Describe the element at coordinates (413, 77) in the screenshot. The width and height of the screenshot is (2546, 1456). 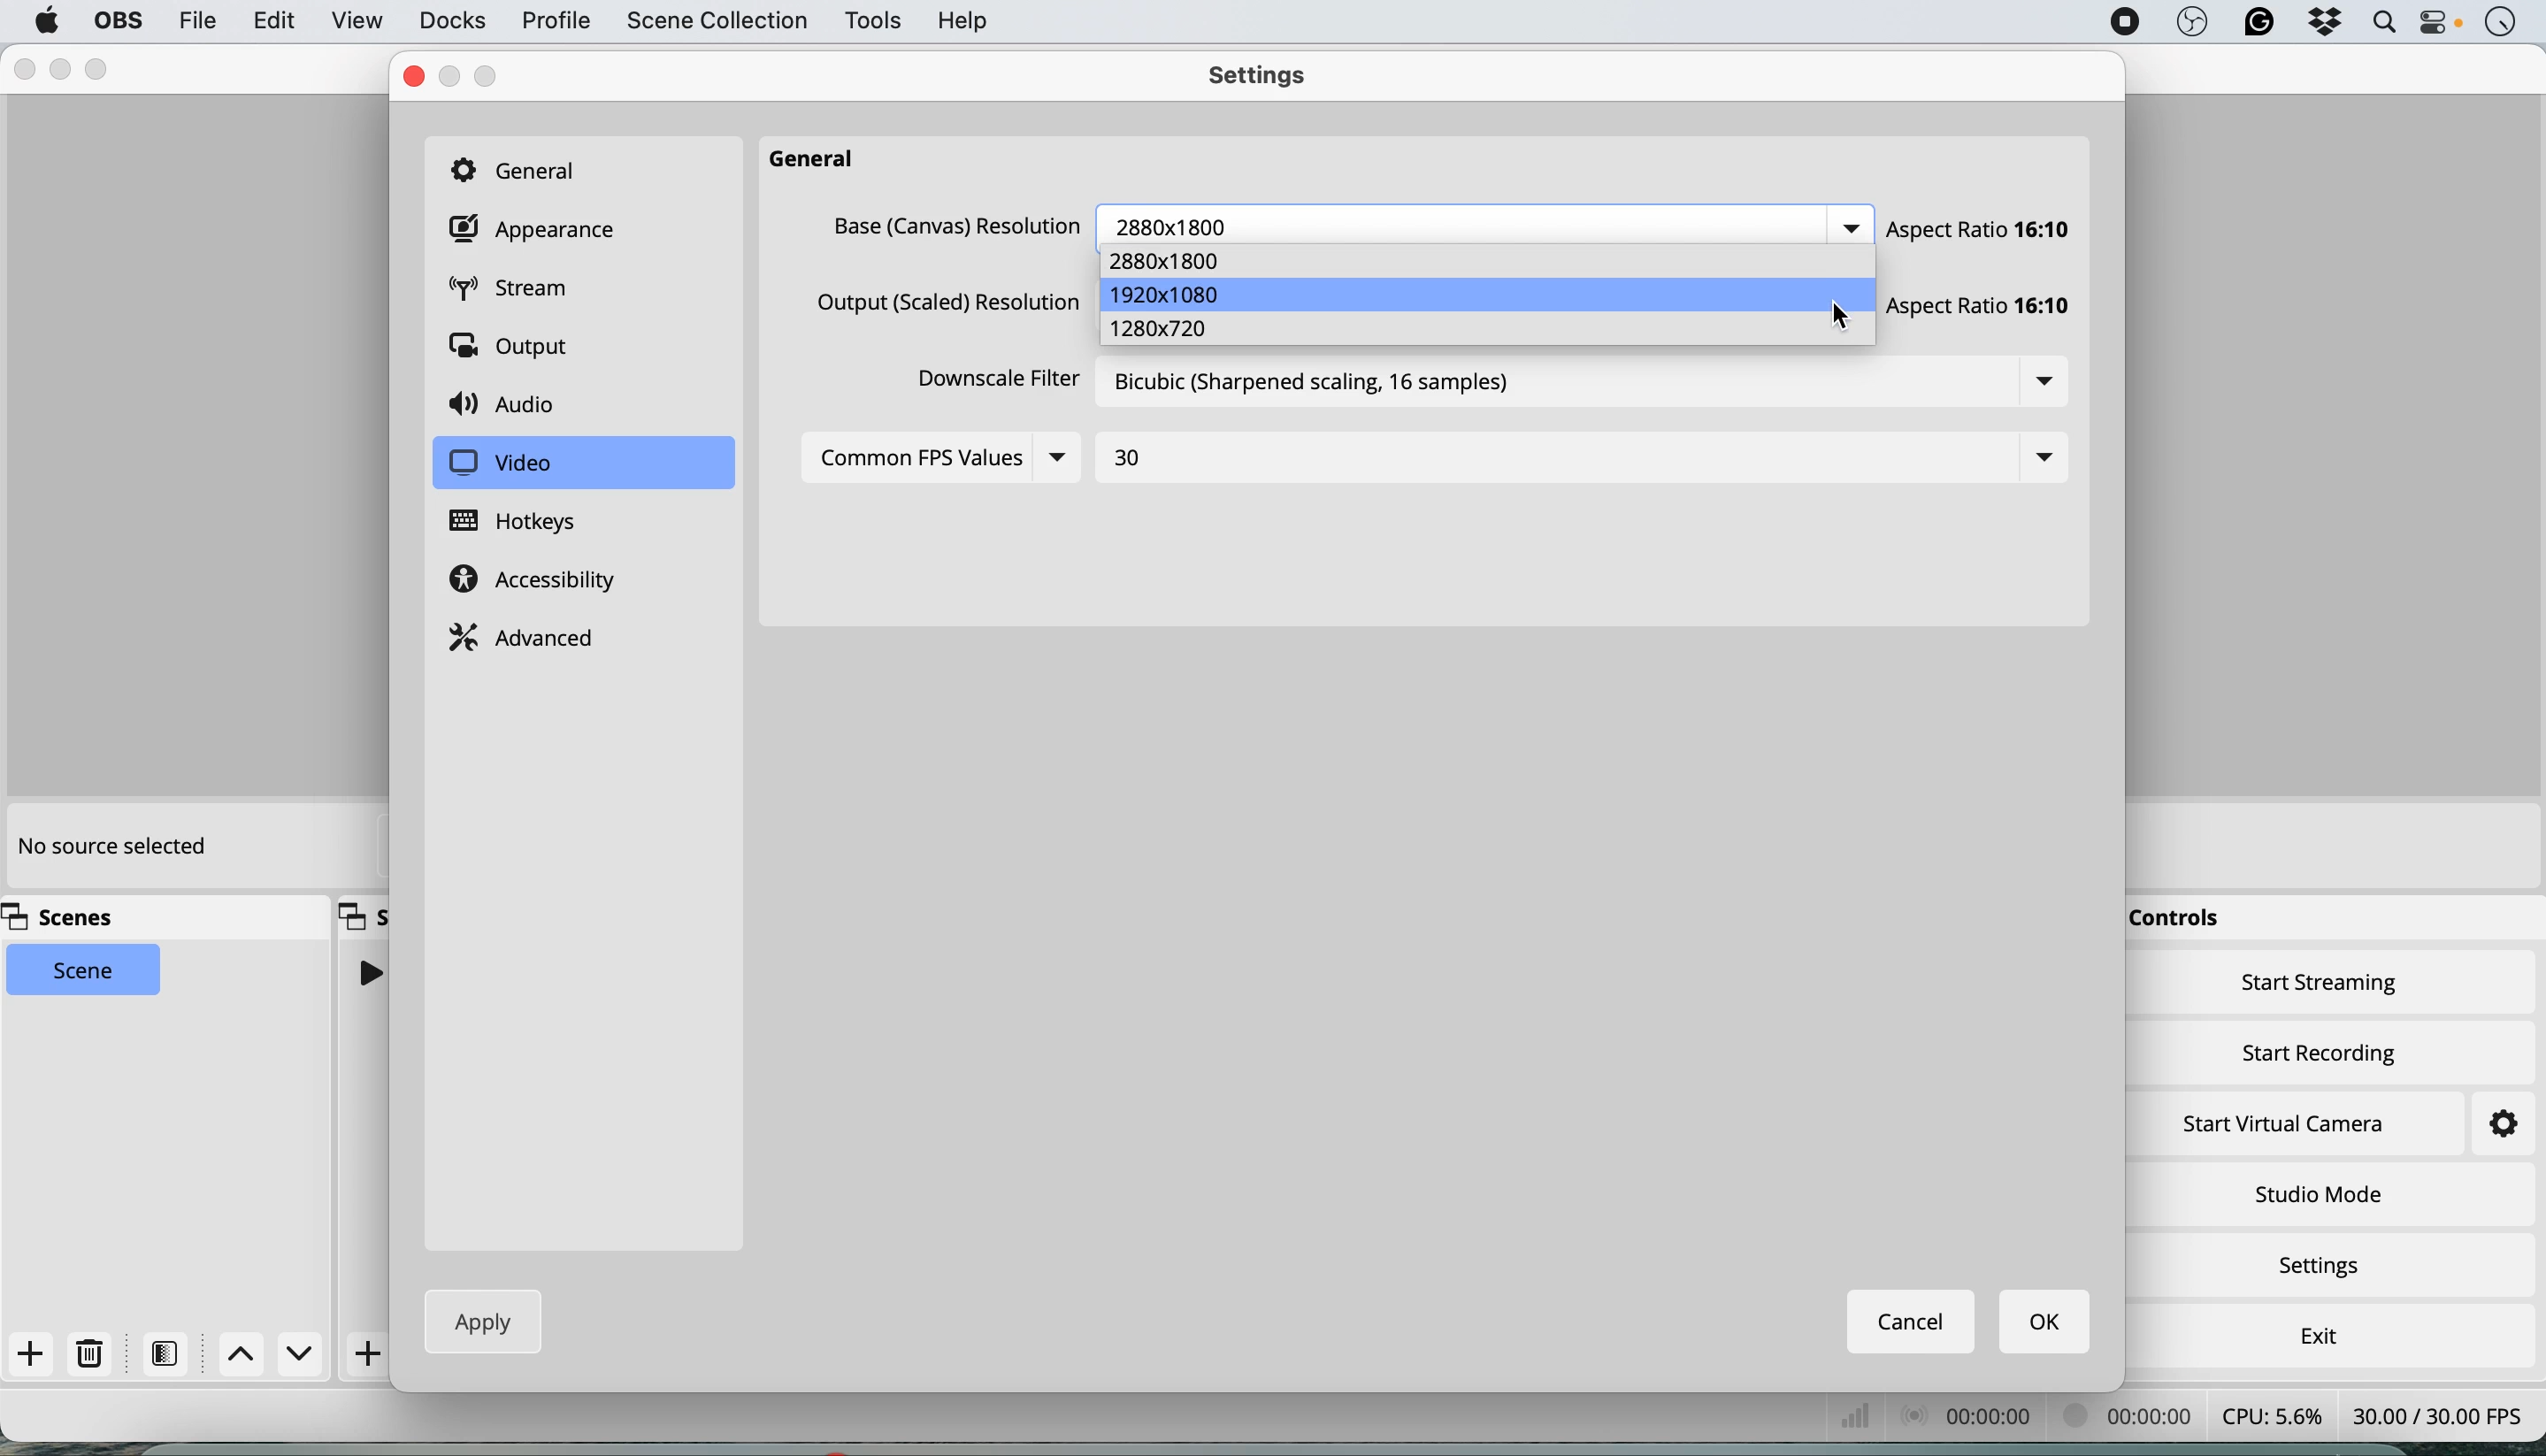
I see `close` at that location.